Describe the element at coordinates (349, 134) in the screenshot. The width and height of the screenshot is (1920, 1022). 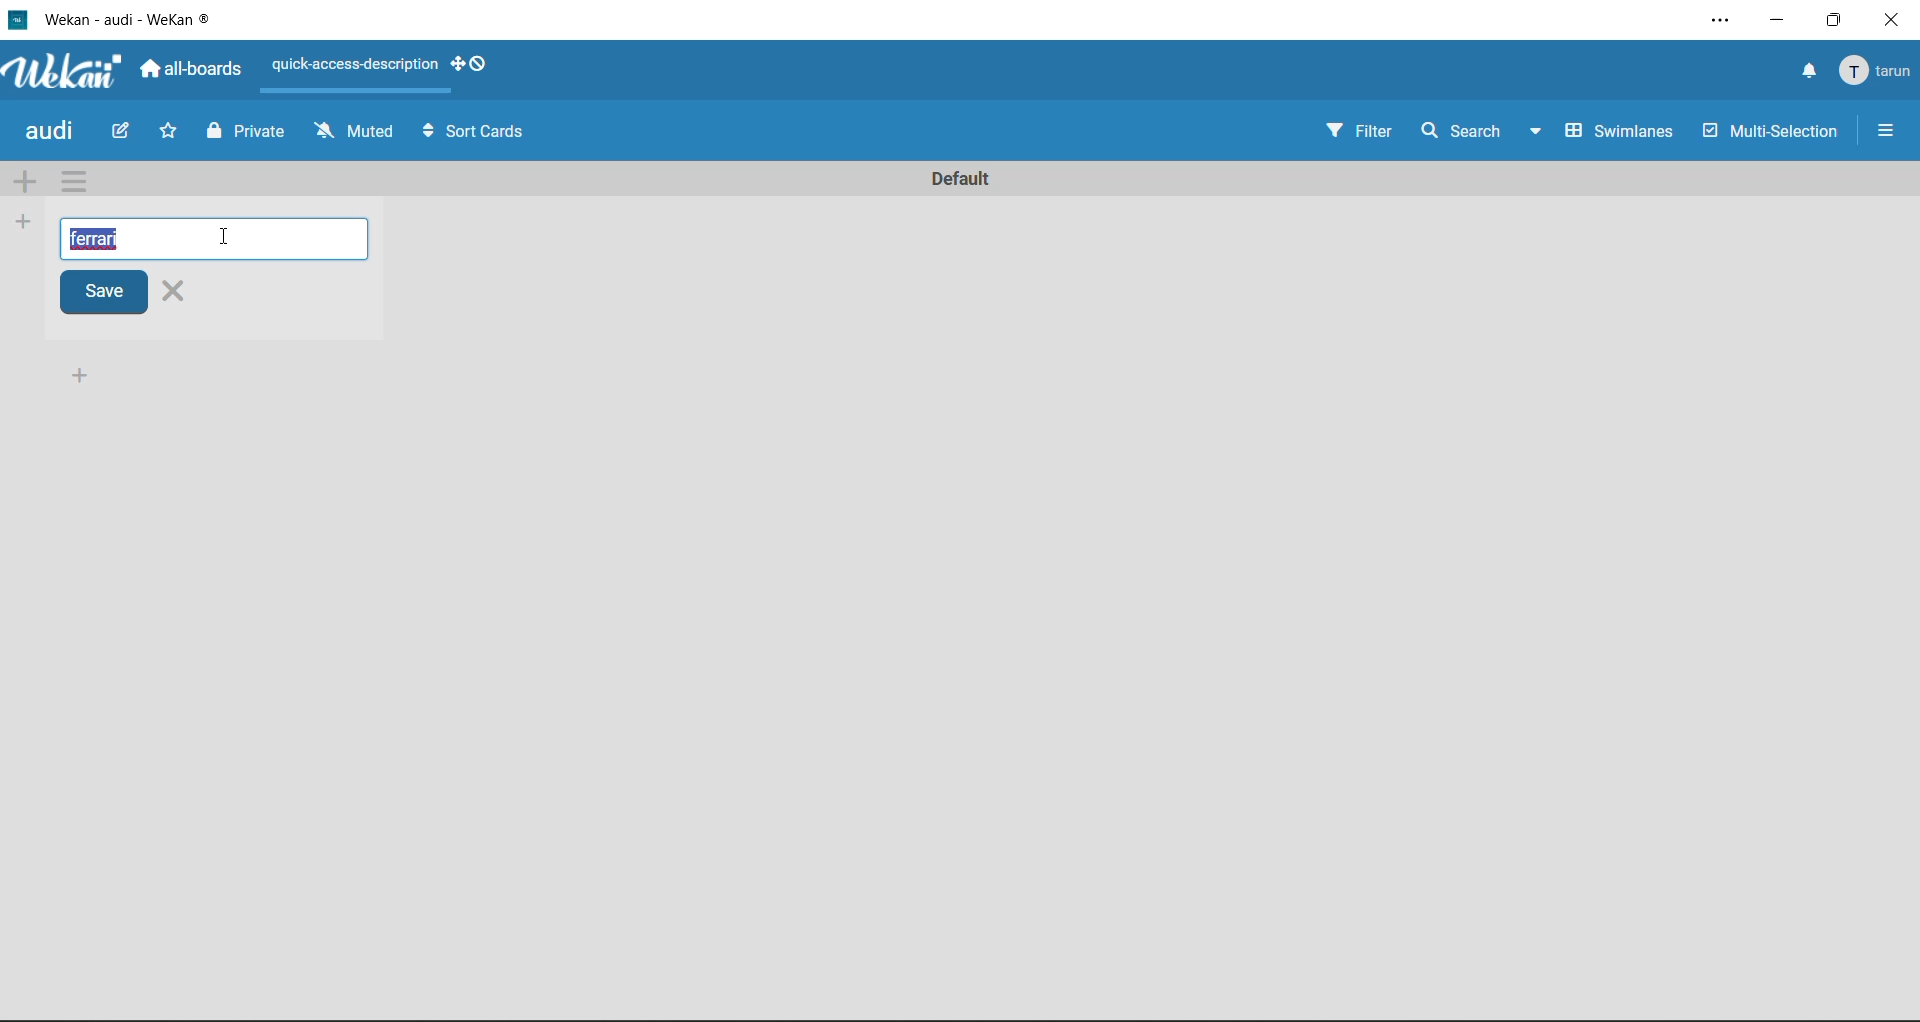
I see `Muted` at that location.